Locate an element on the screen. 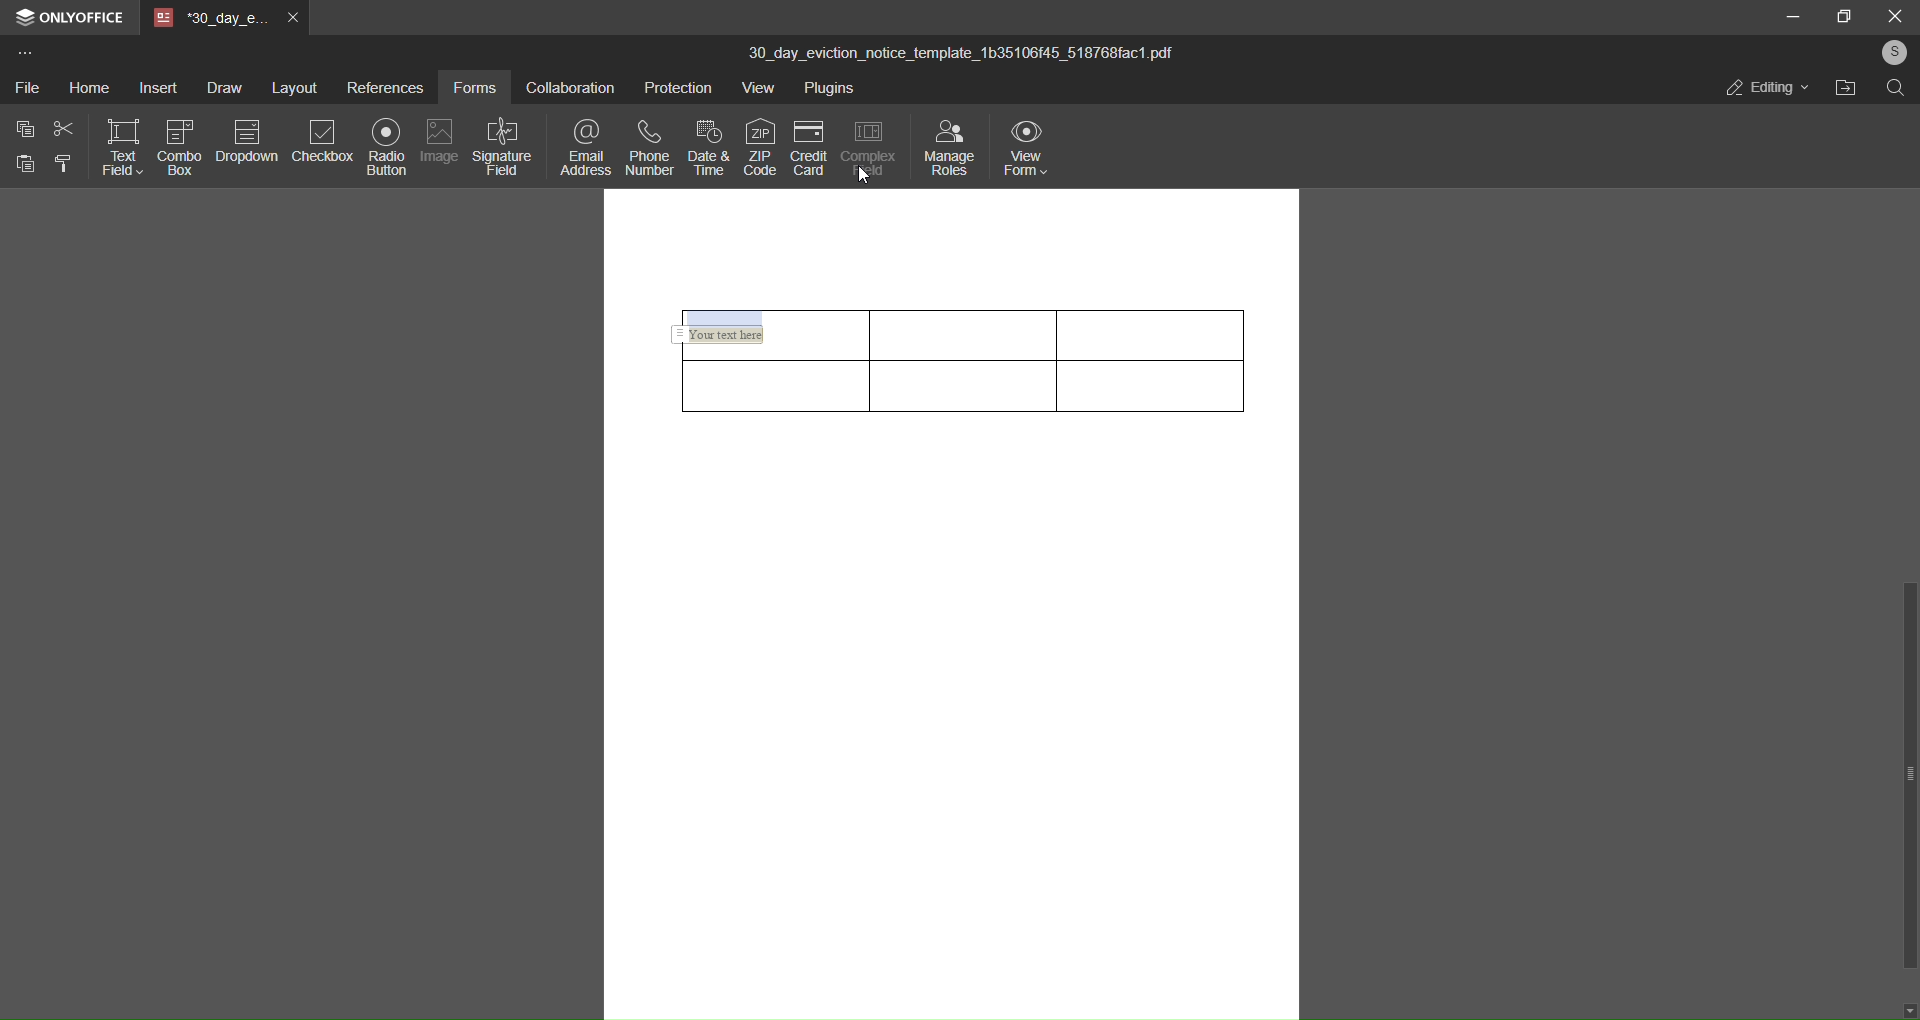  onlyoffice is located at coordinates (81, 19).